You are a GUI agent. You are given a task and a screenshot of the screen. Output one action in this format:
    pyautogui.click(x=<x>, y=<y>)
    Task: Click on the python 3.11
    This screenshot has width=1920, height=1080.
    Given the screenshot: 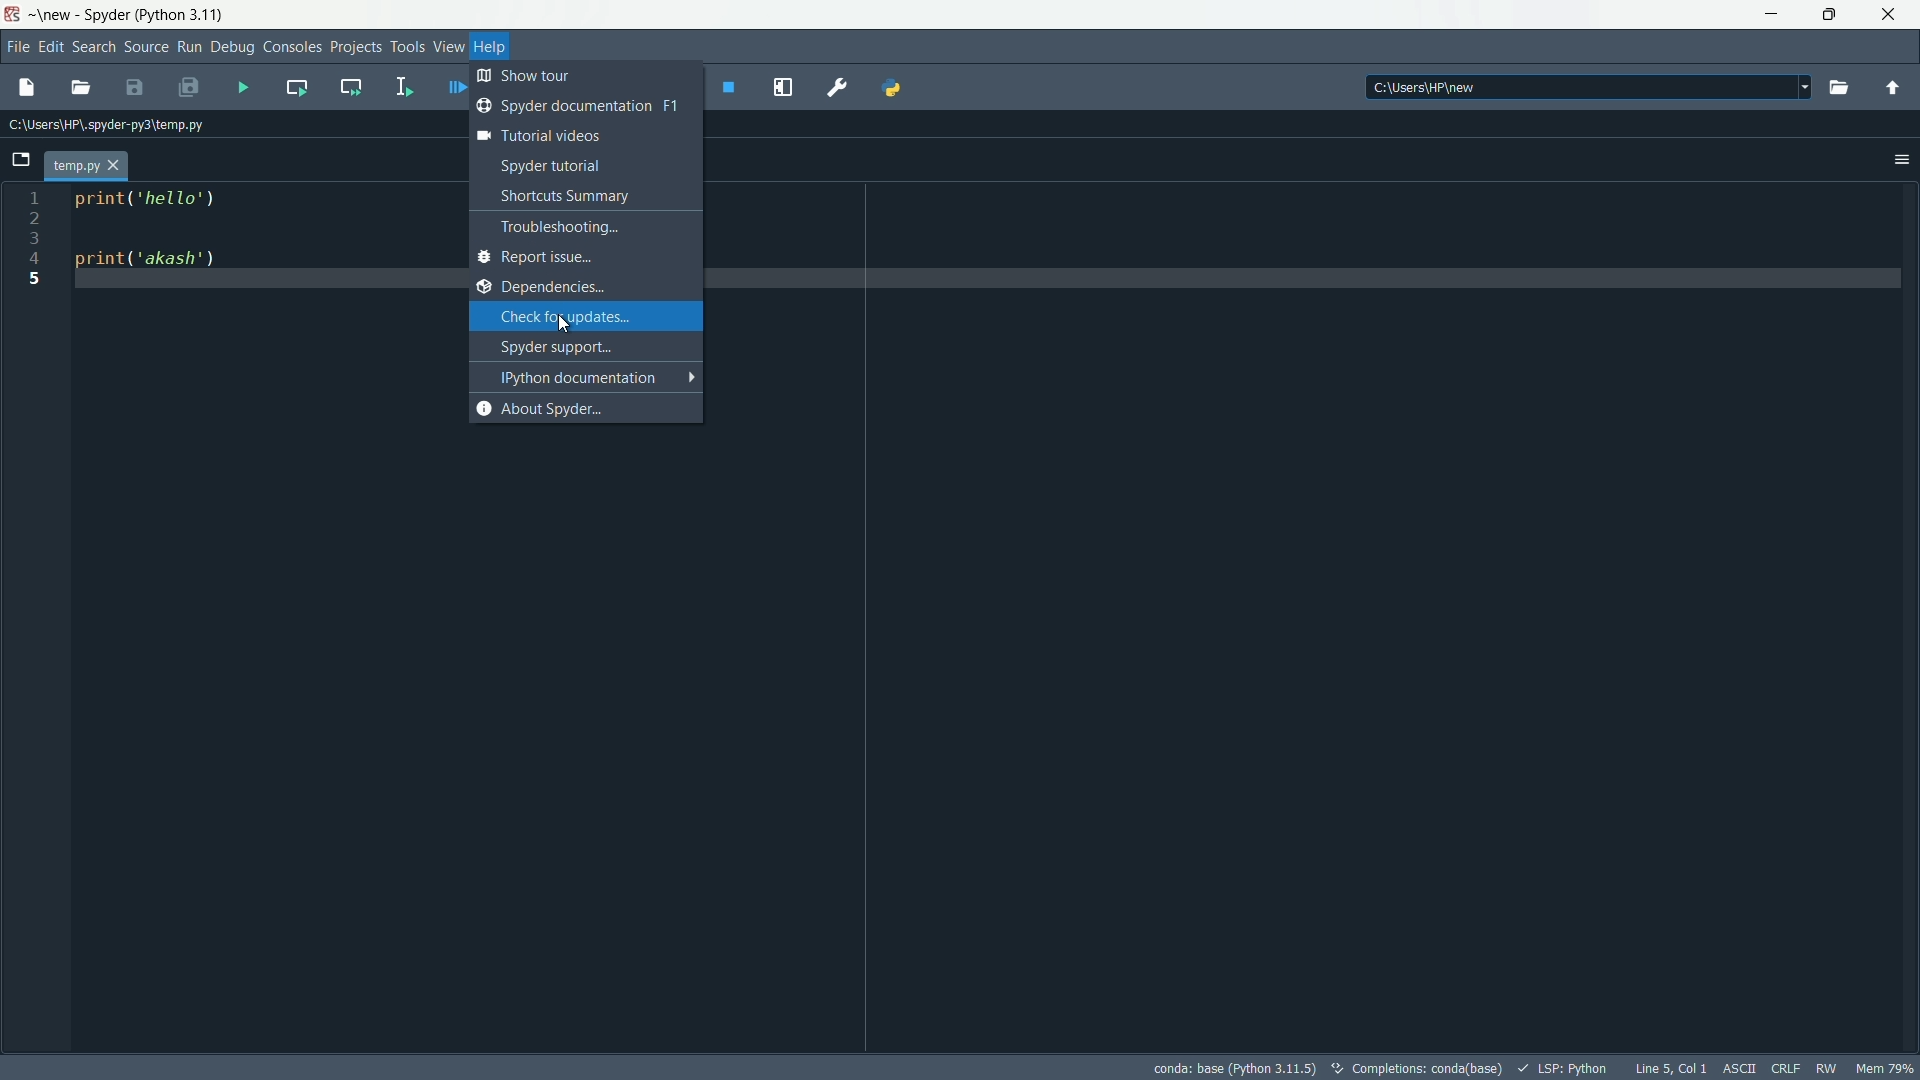 What is the action you would take?
    pyautogui.click(x=183, y=15)
    